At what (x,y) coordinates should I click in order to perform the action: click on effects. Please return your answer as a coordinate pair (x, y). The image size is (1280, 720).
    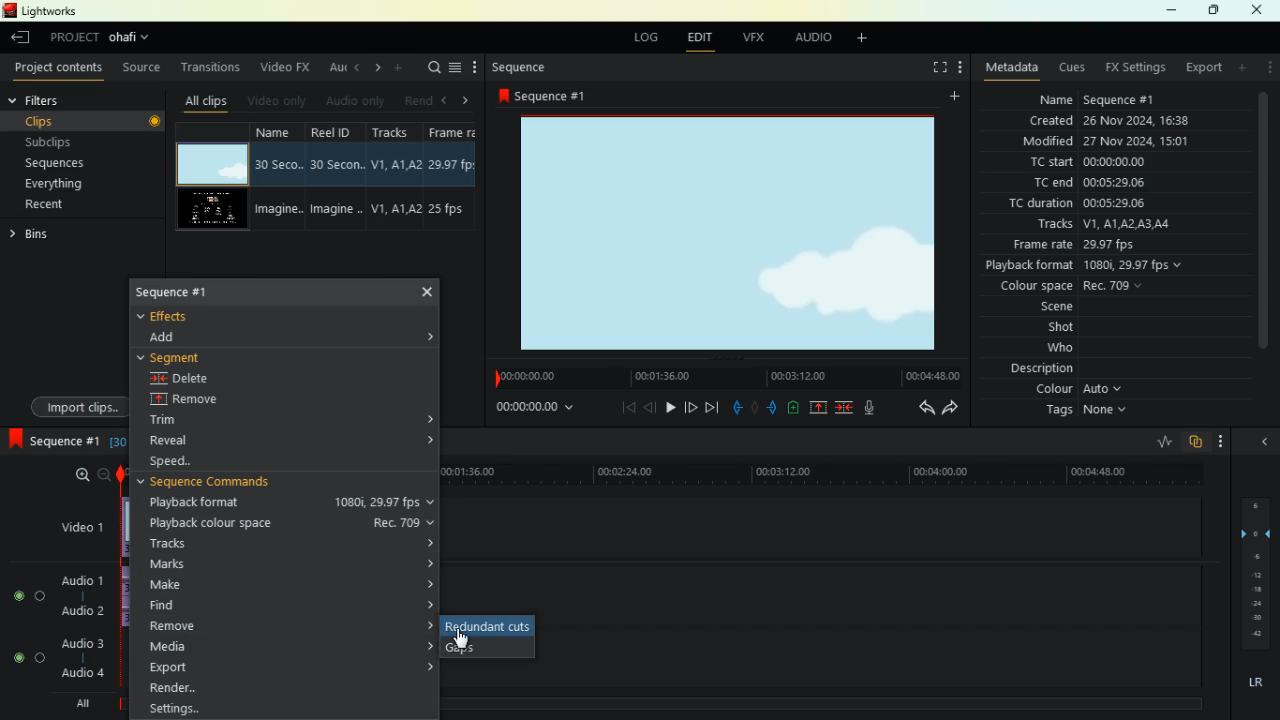
    Looking at the image, I should click on (178, 315).